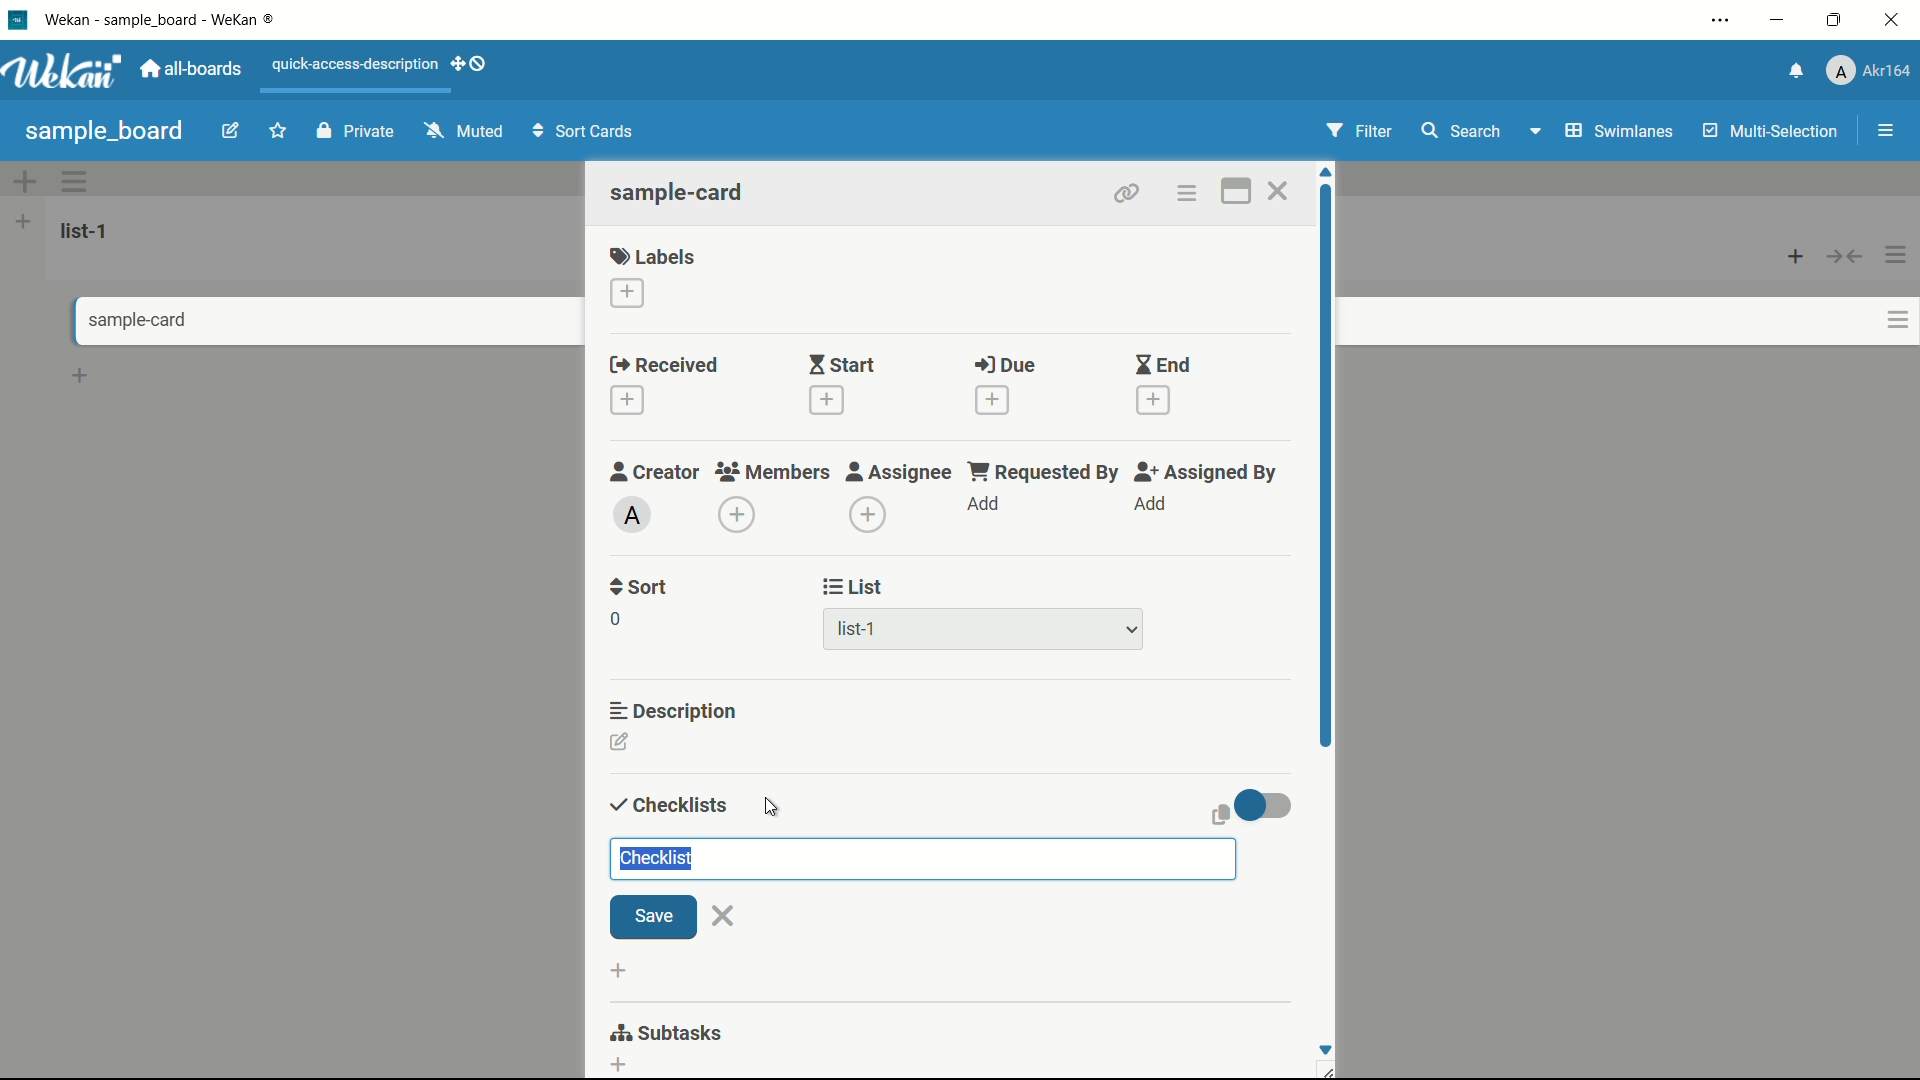 The width and height of the screenshot is (1920, 1080). Describe the element at coordinates (869, 515) in the screenshot. I see `add assignee` at that location.